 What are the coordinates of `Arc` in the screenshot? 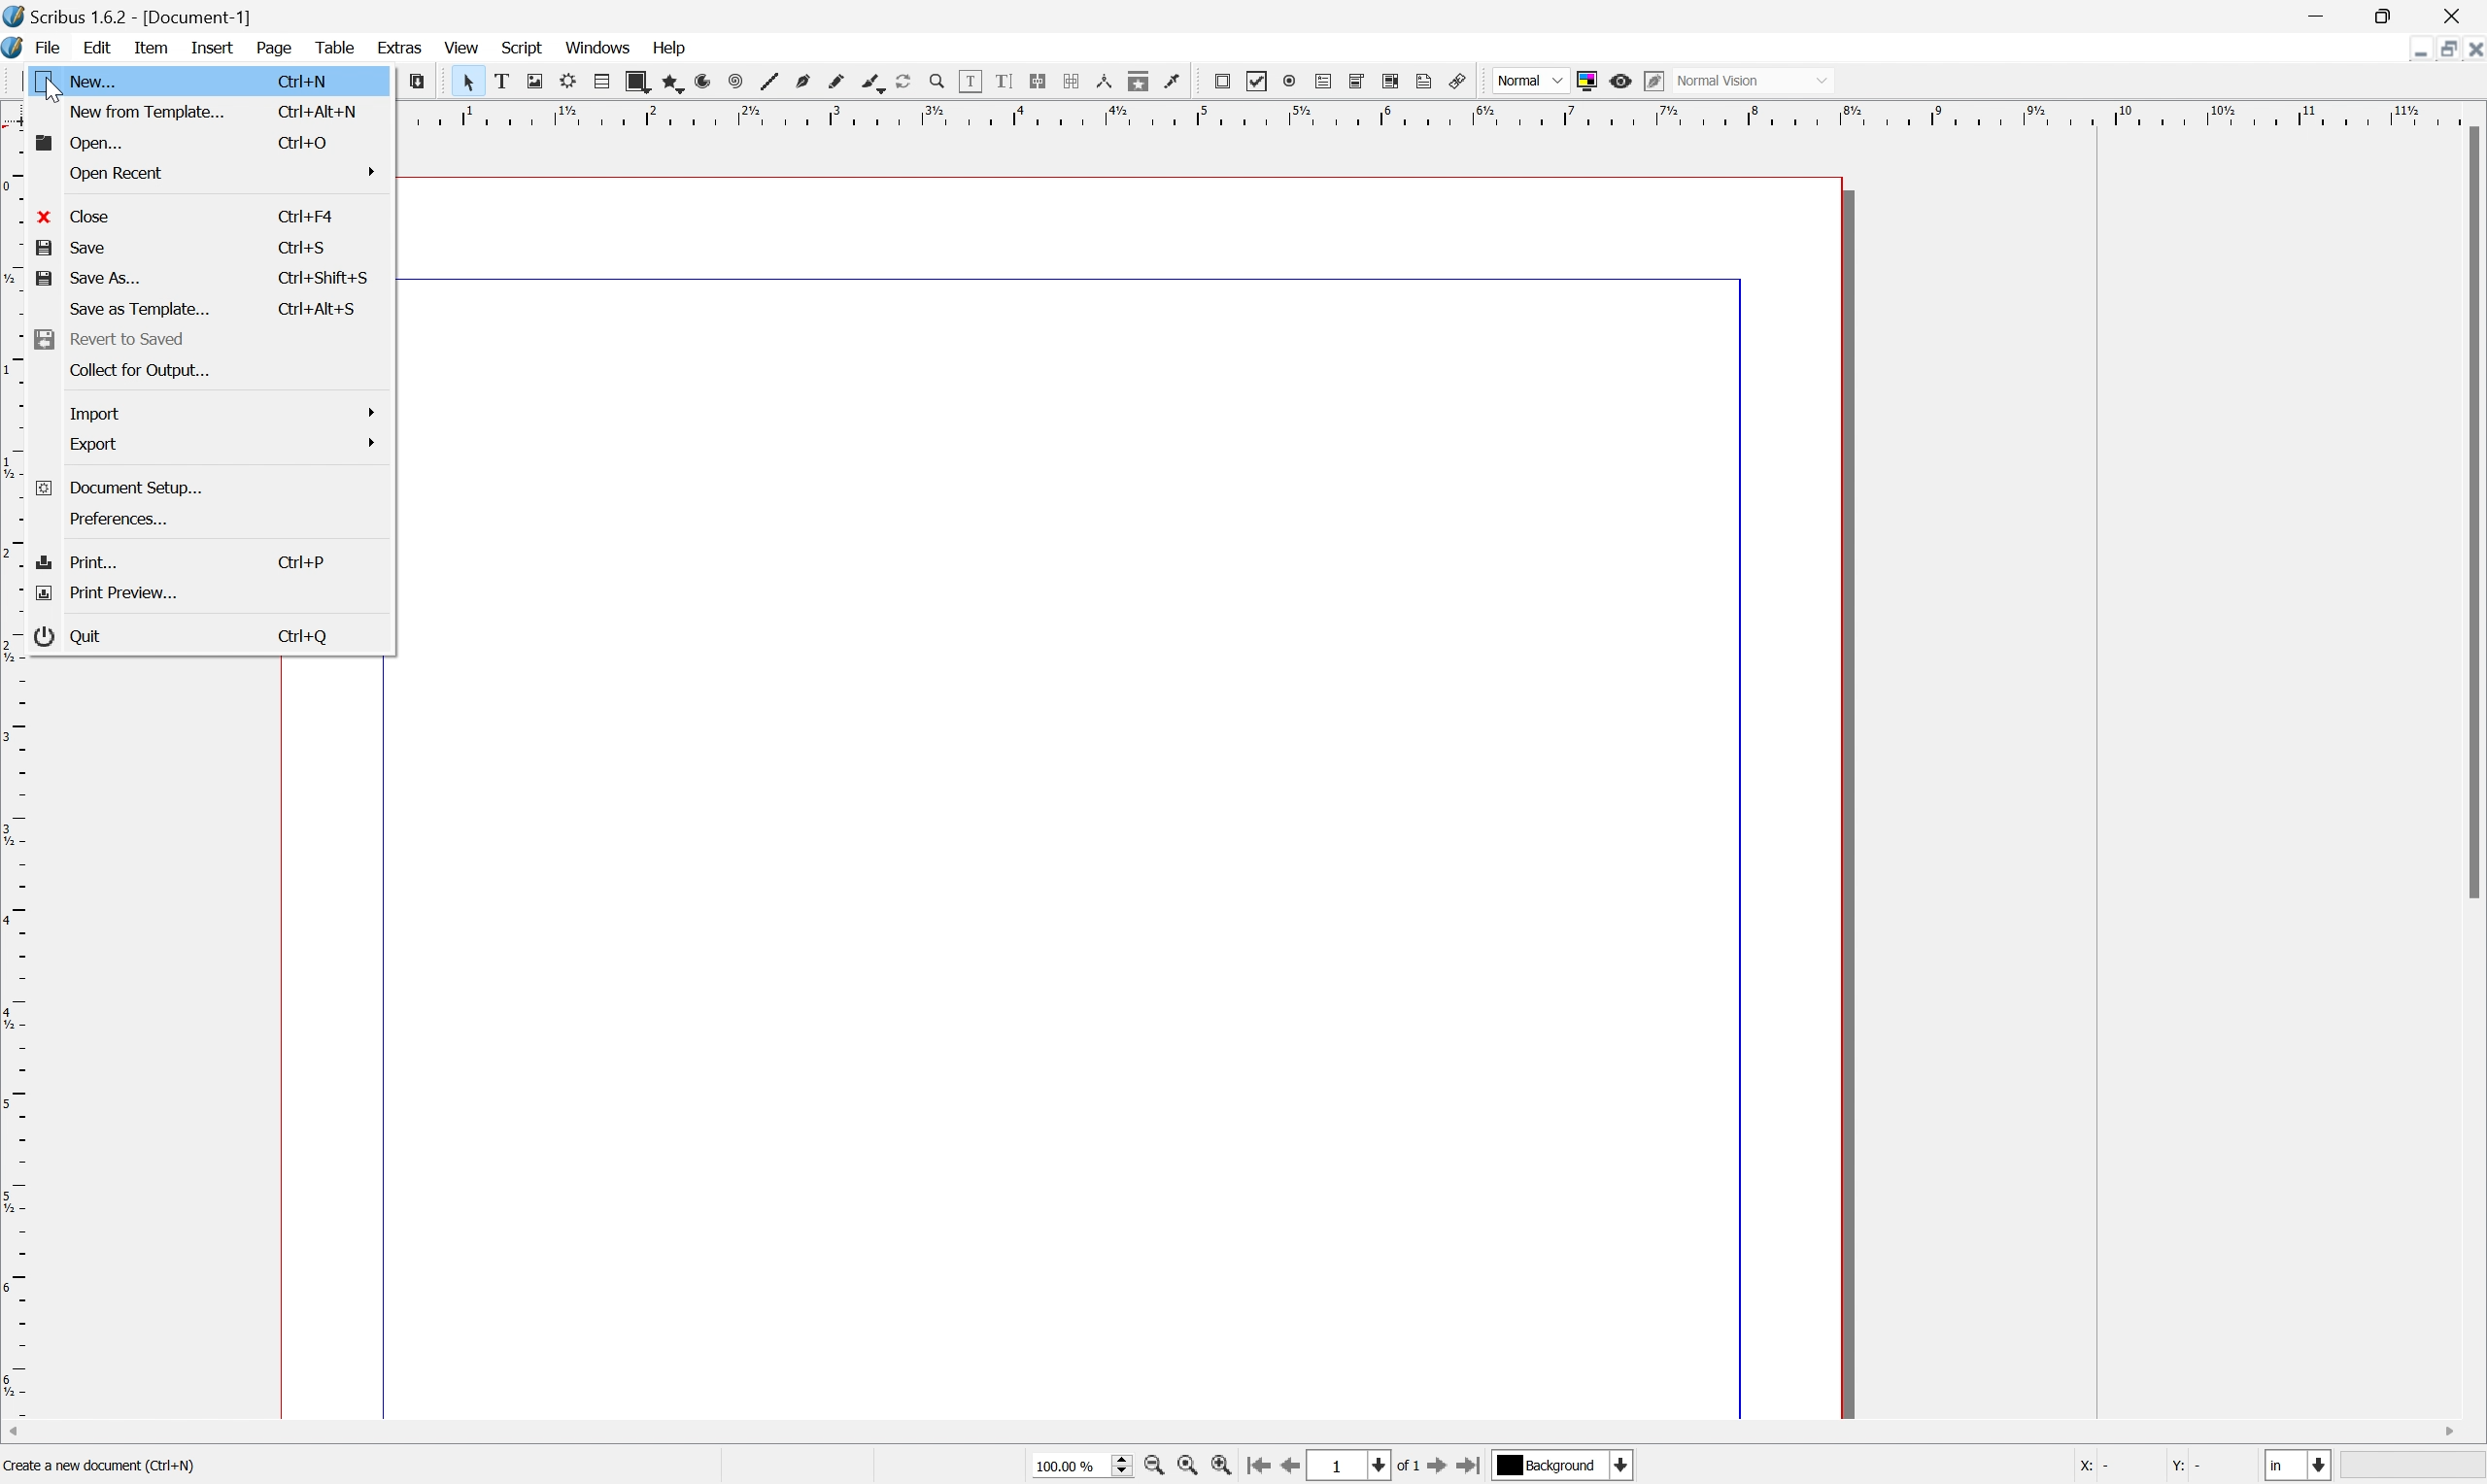 It's located at (699, 82).